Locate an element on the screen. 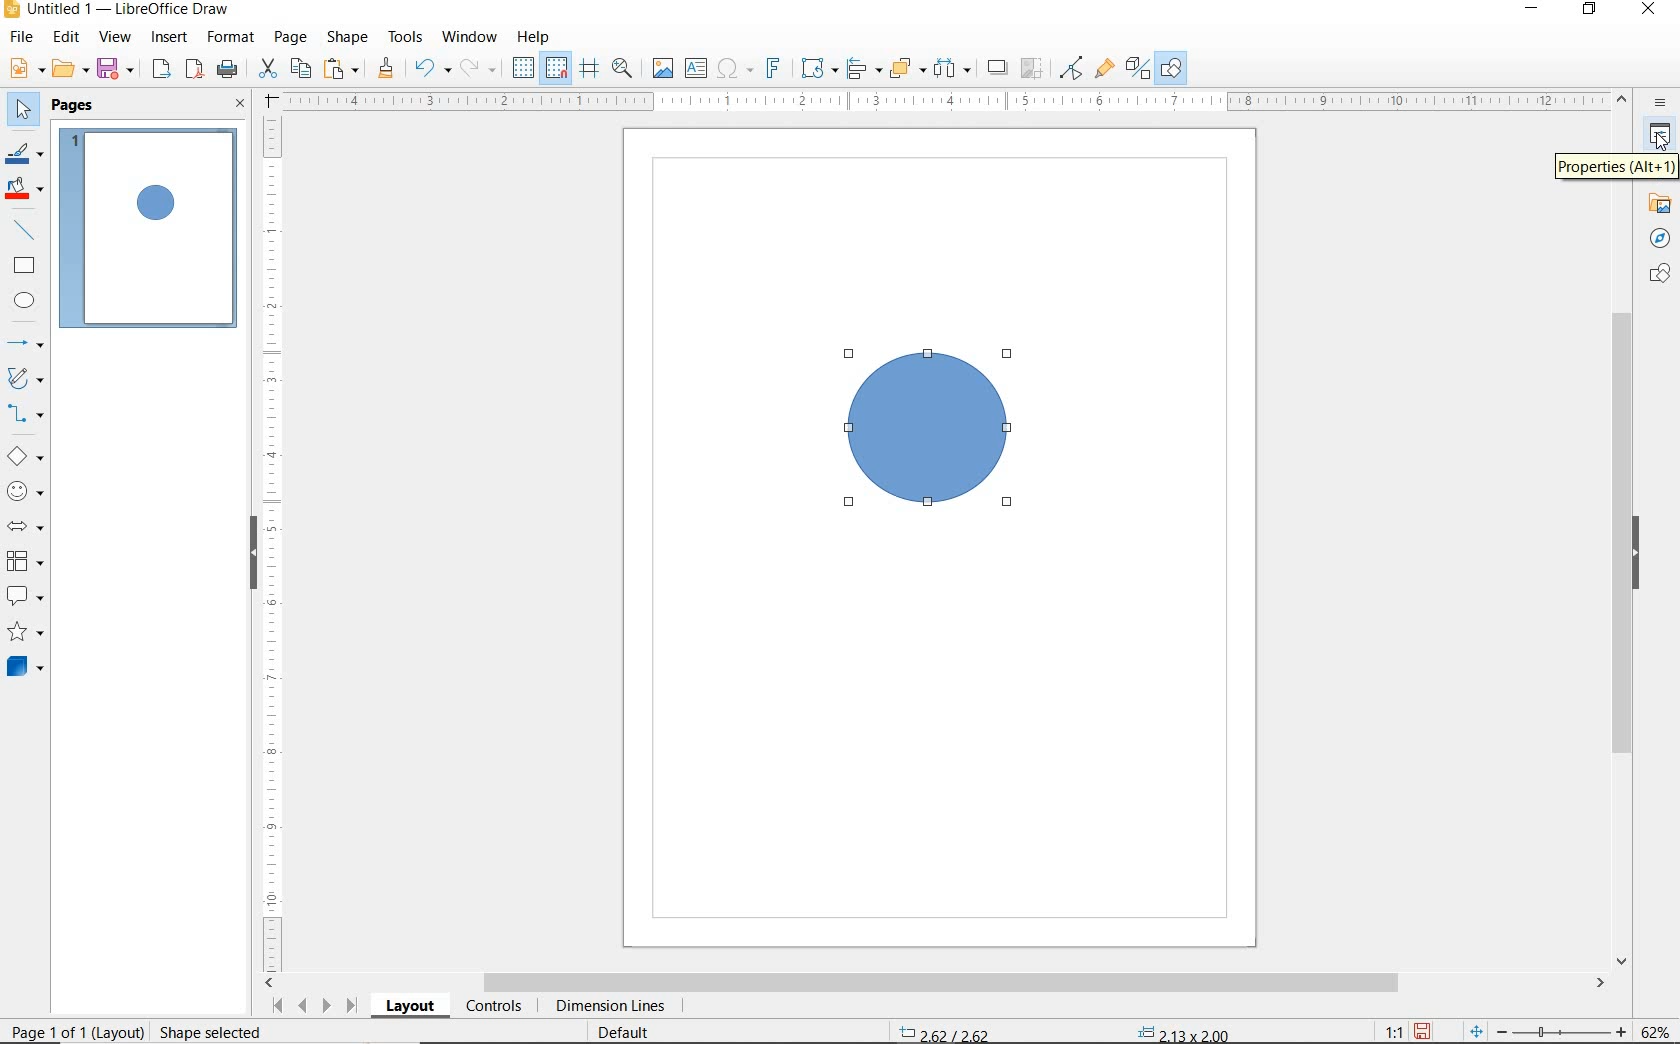  SELECT is located at coordinates (23, 112).